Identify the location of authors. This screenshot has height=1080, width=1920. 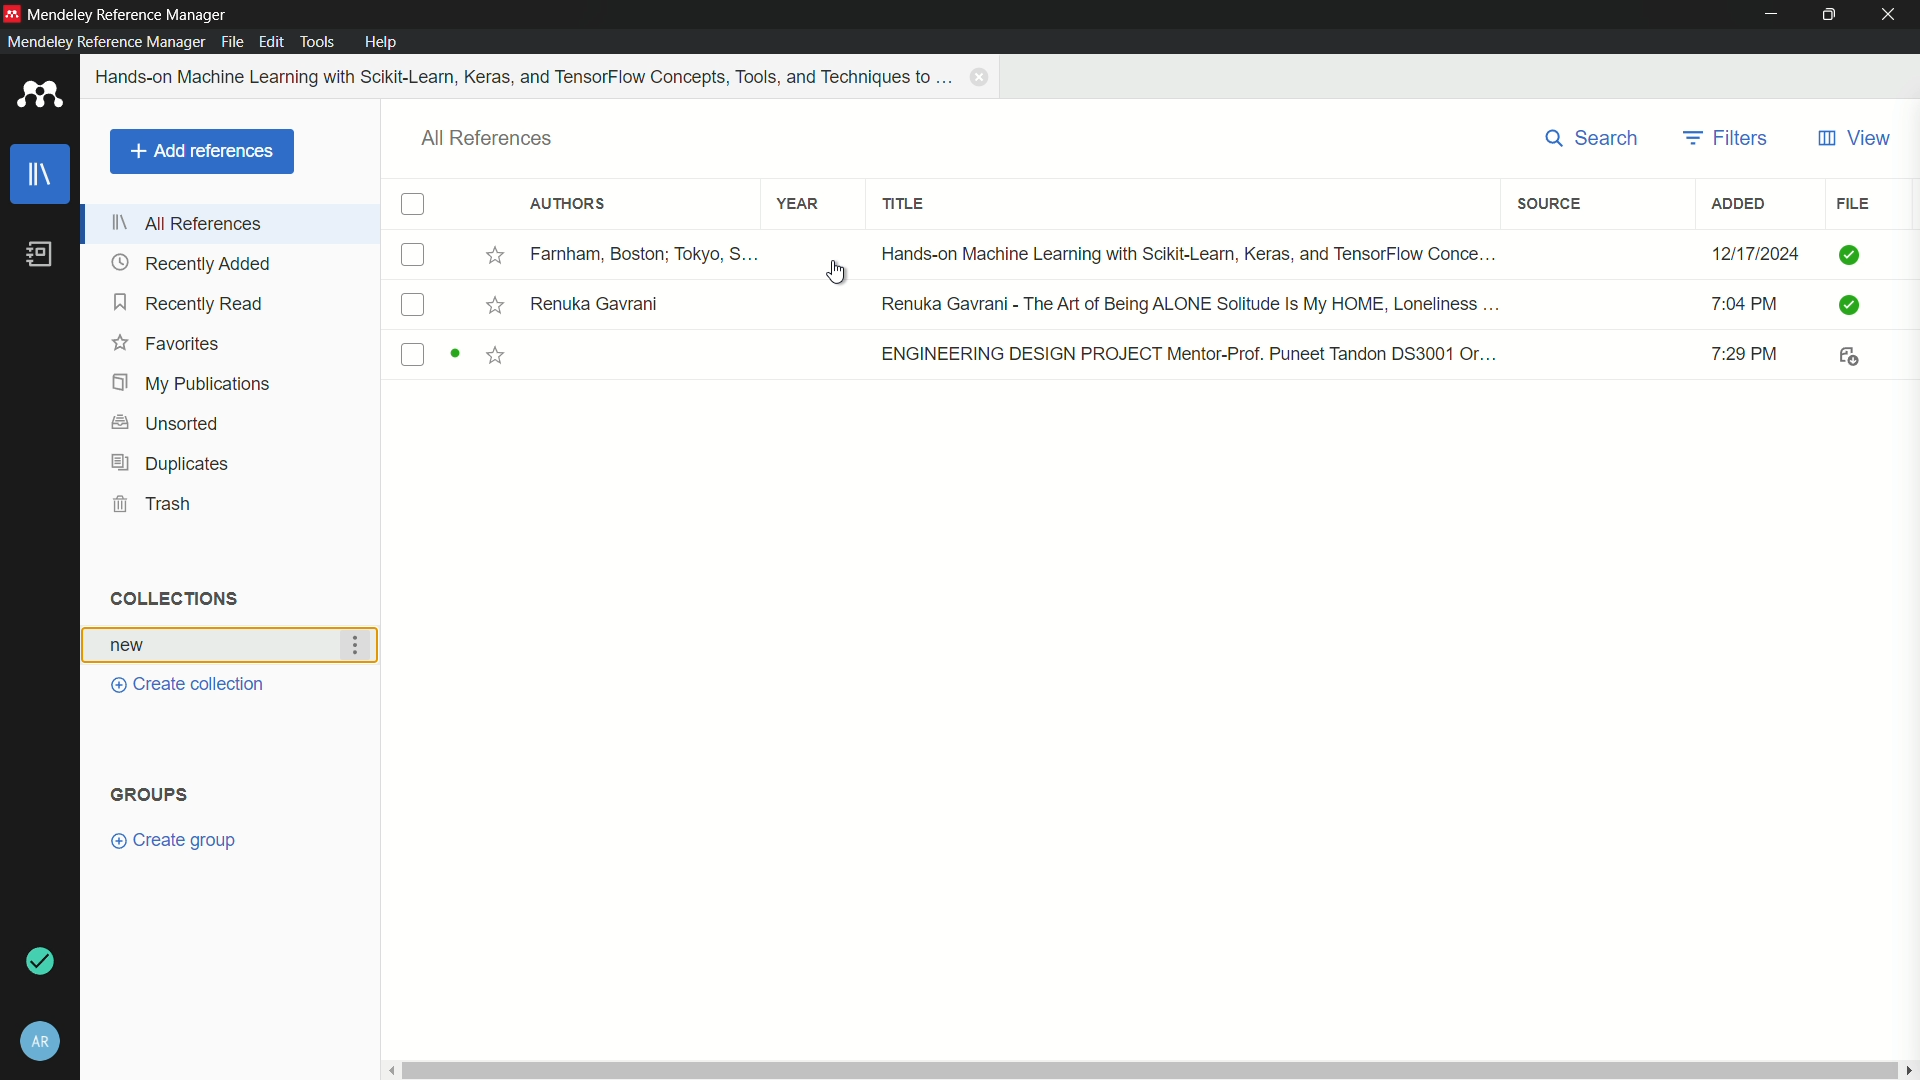
(566, 204).